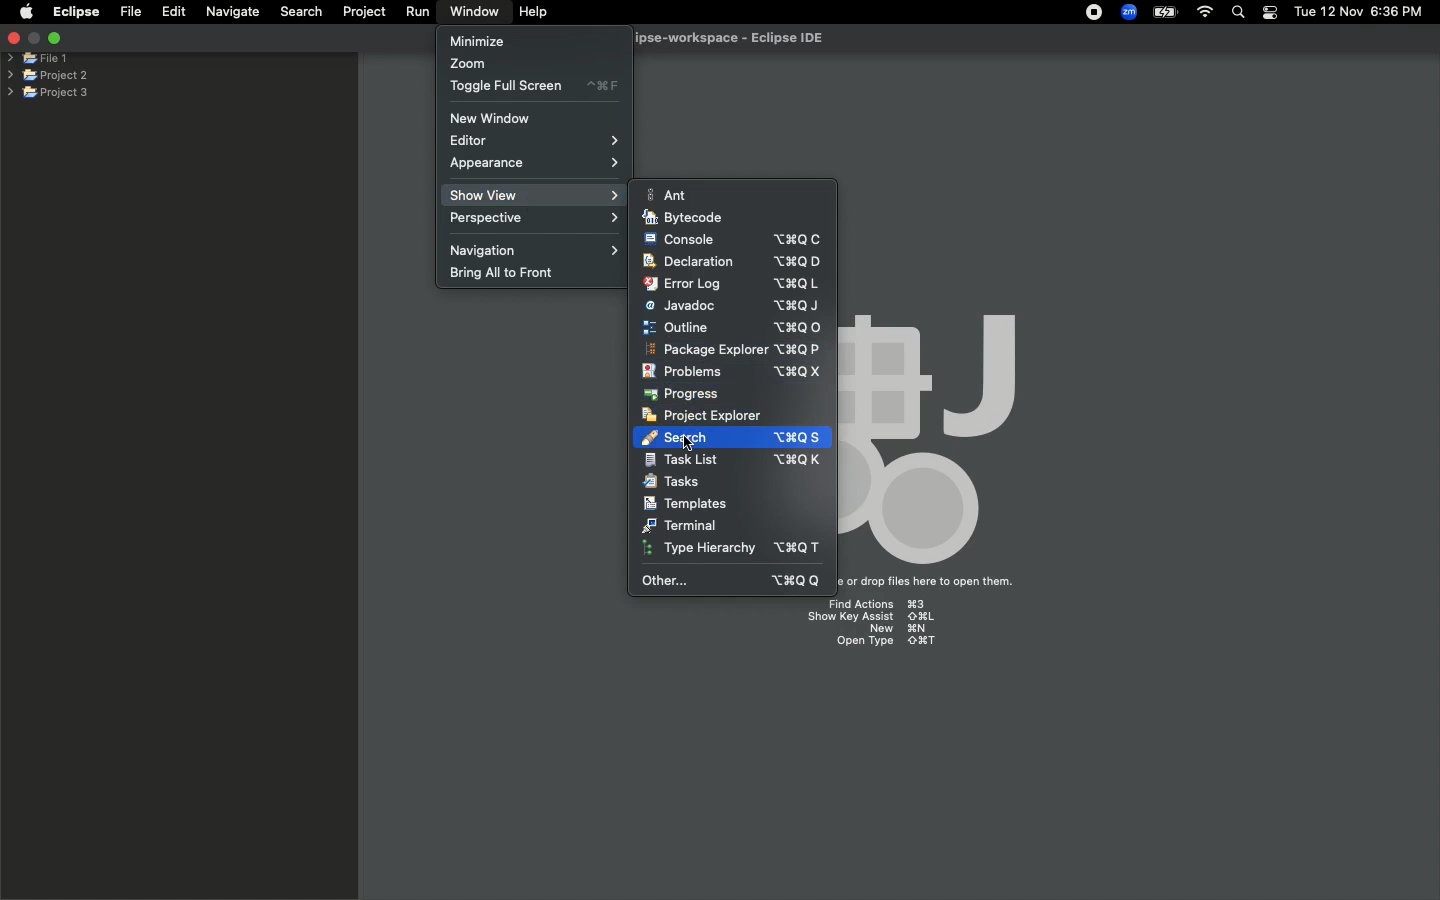 The height and width of the screenshot is (900, 1440). Describe the element at coordinates (734, 580) in the screenshot. I see `Other` at that location.